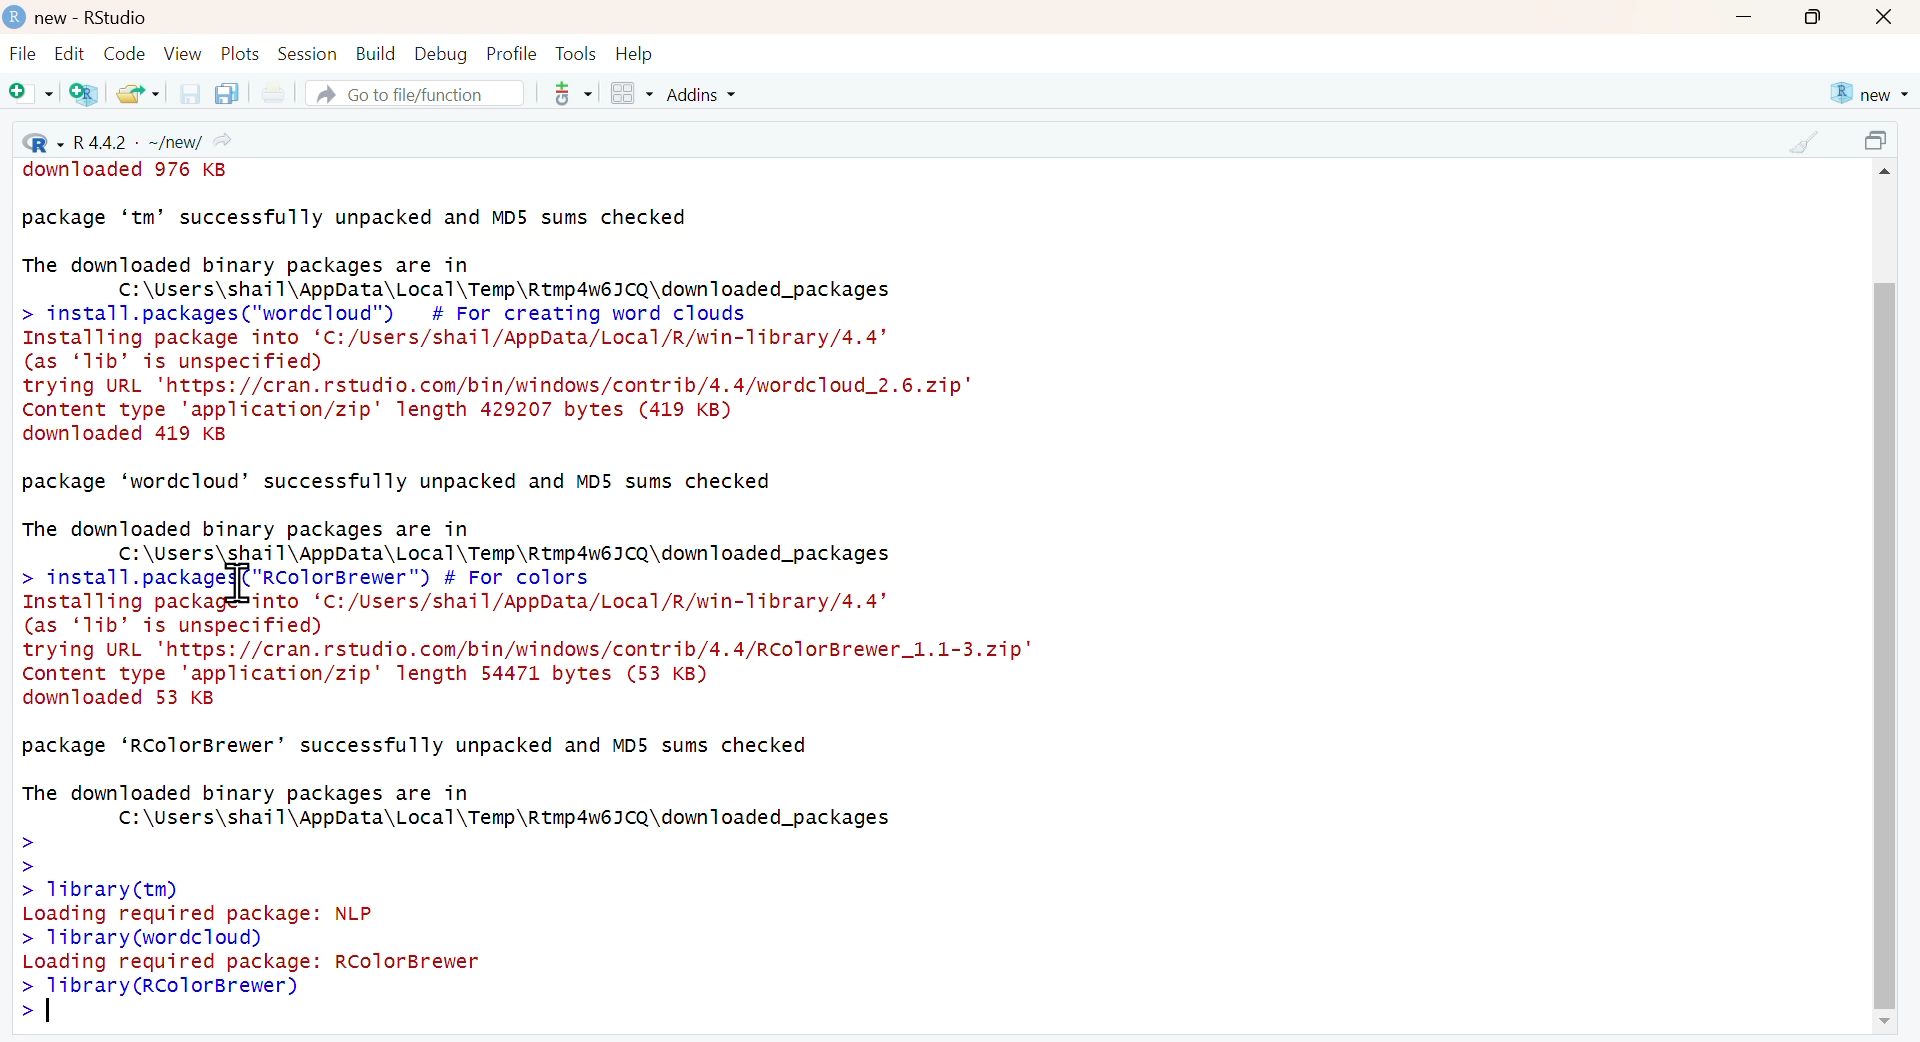 The image size is (1920, 1042). I want to click on minimize, so click(1745, 16).